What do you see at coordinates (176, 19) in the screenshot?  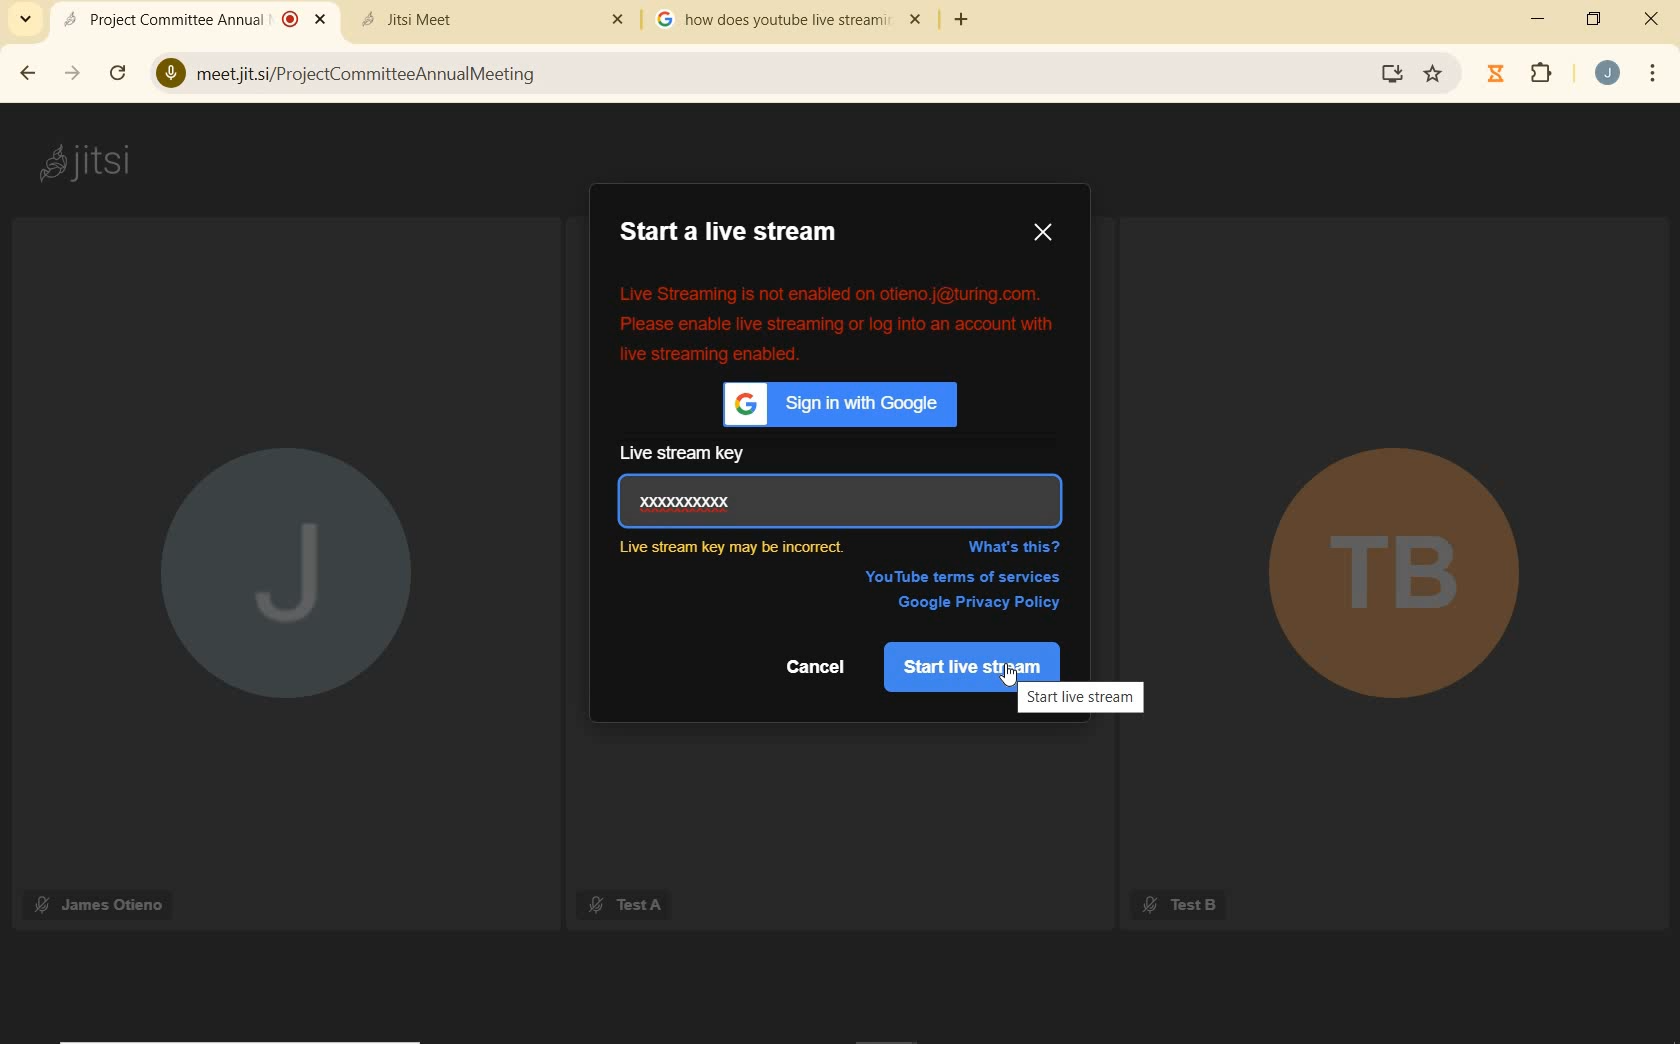 I see `current open tab` at bounding box center [176, 19].